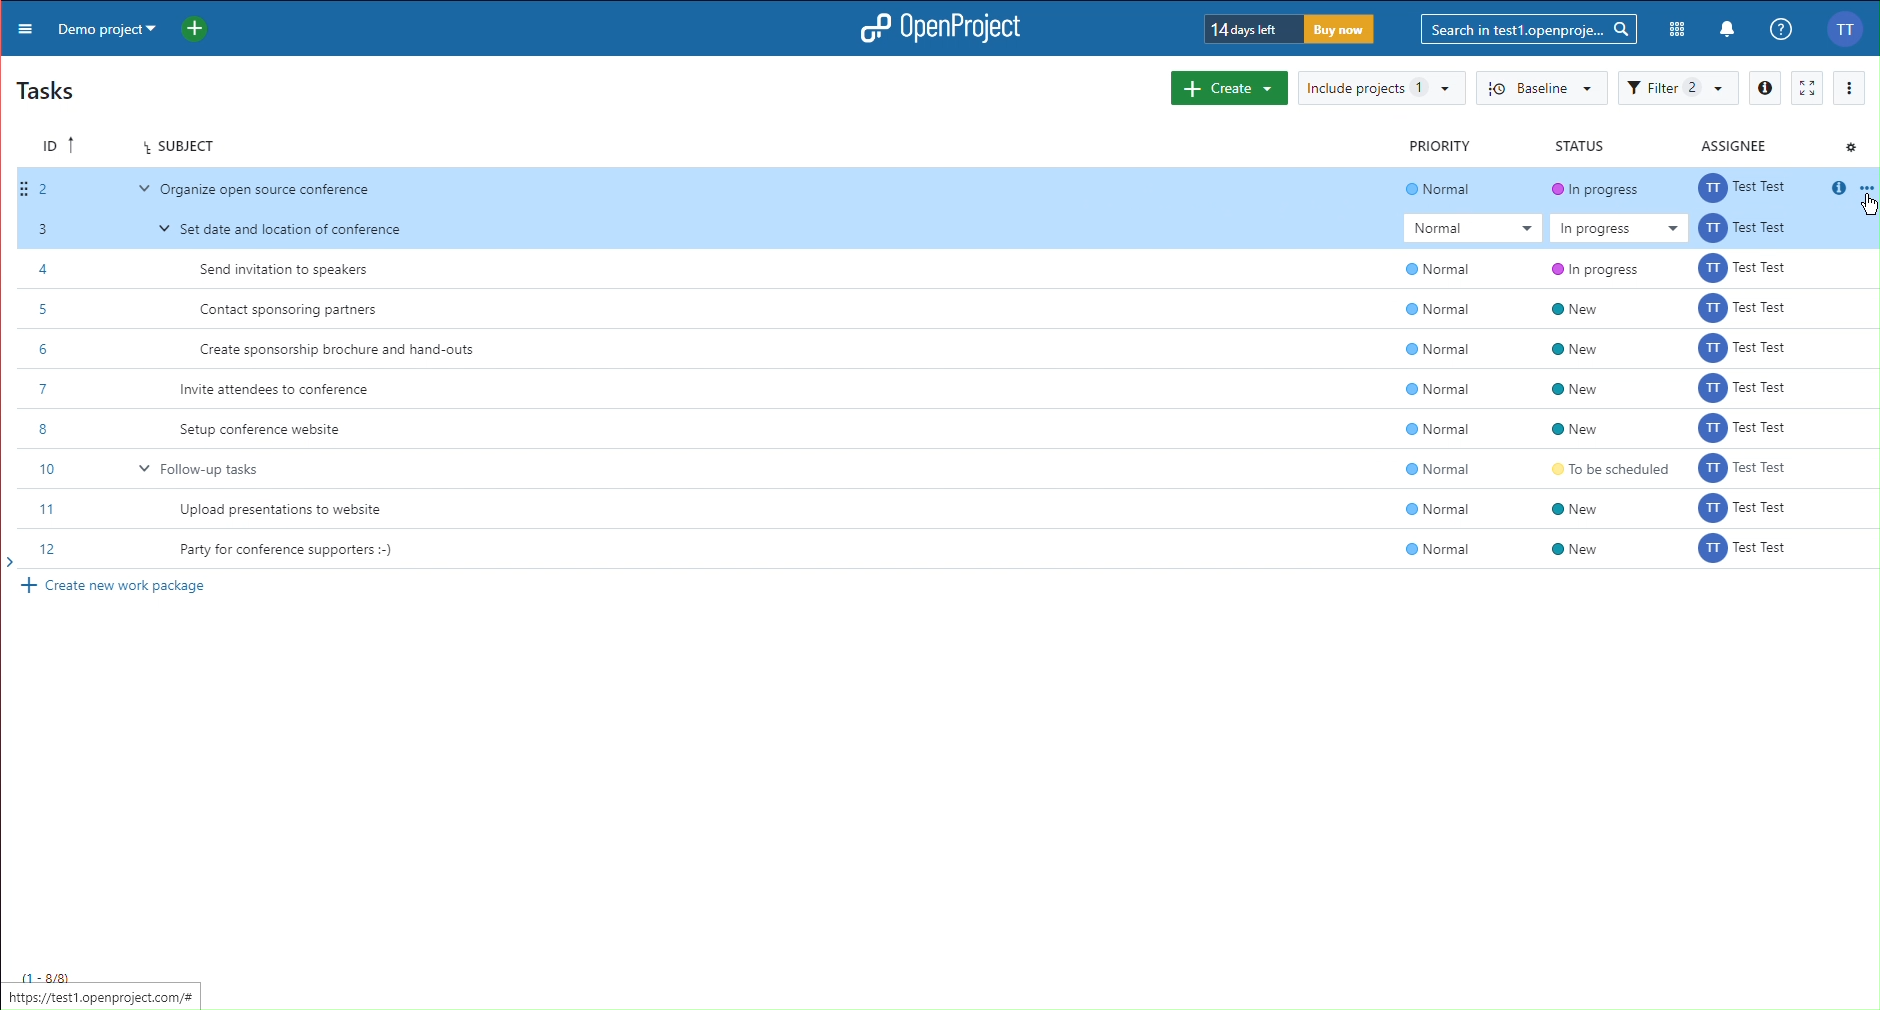 The width and height of the screenshot is (1880, 1010). What do you see at coordinates (261, 430) in the screenshot?
I see `Setup conference website` at bounding box center [261, 430].